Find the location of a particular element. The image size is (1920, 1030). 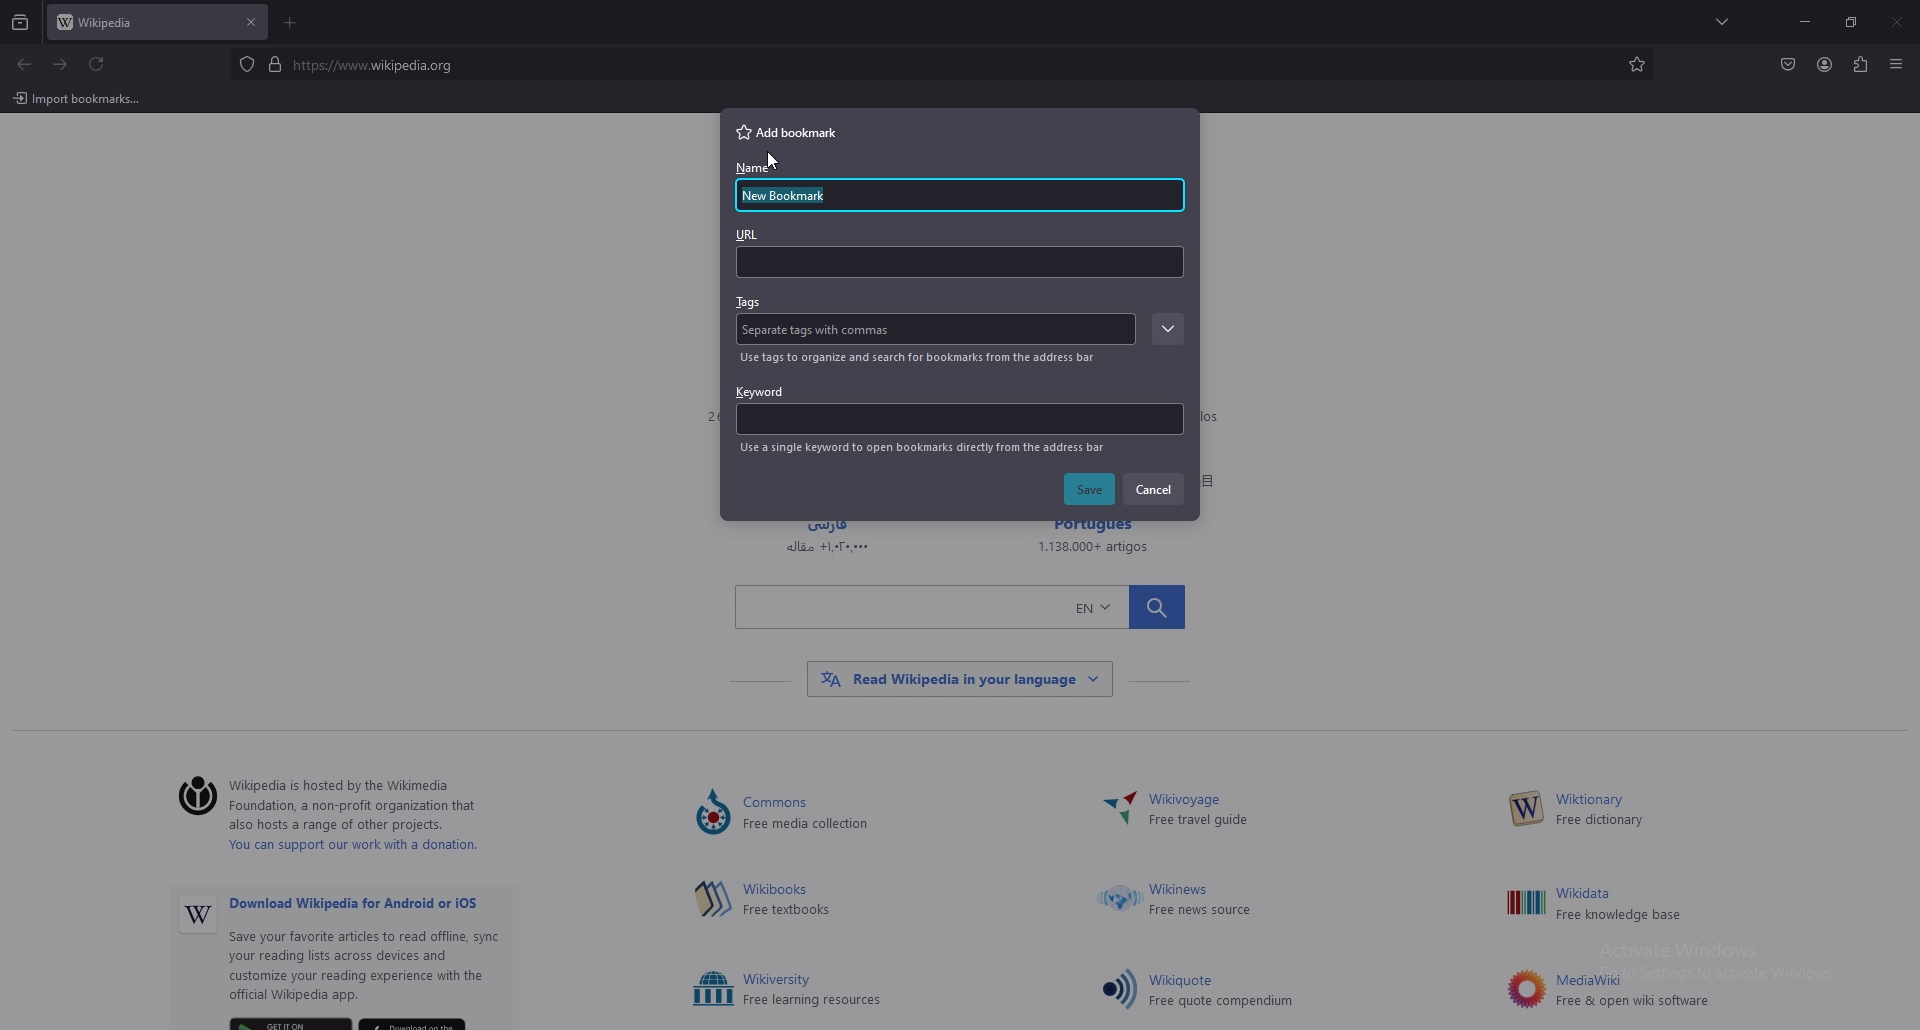

 is located at coordinates (959, 679).